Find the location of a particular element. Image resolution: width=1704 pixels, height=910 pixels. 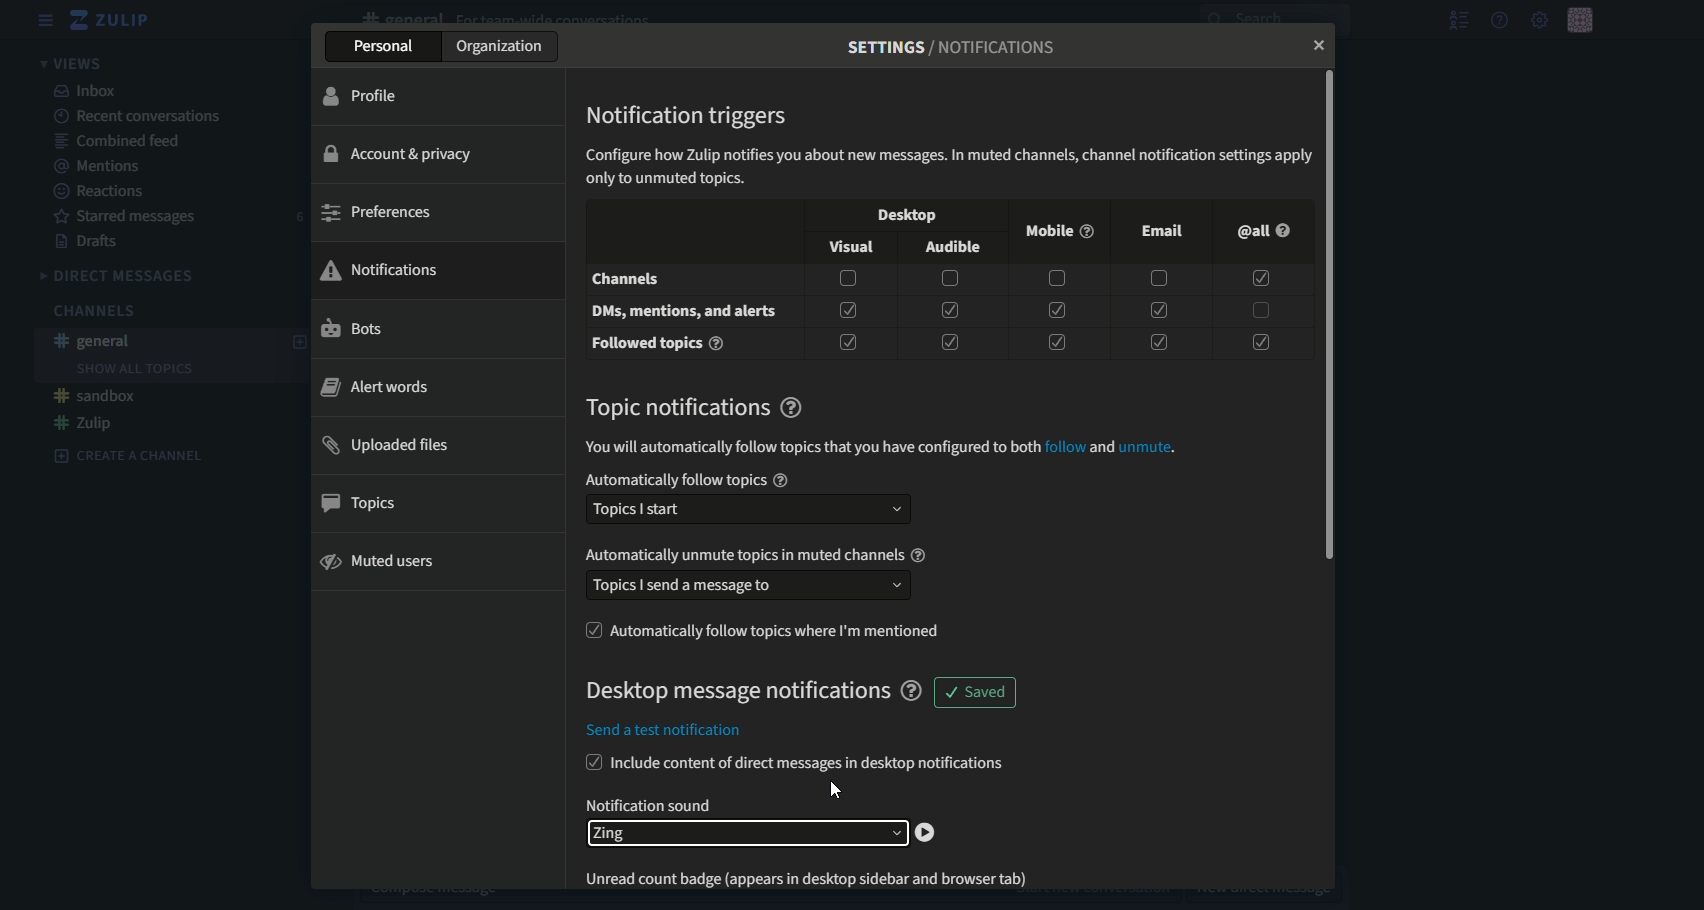

checkbox is located at coordinates (1156, 309).